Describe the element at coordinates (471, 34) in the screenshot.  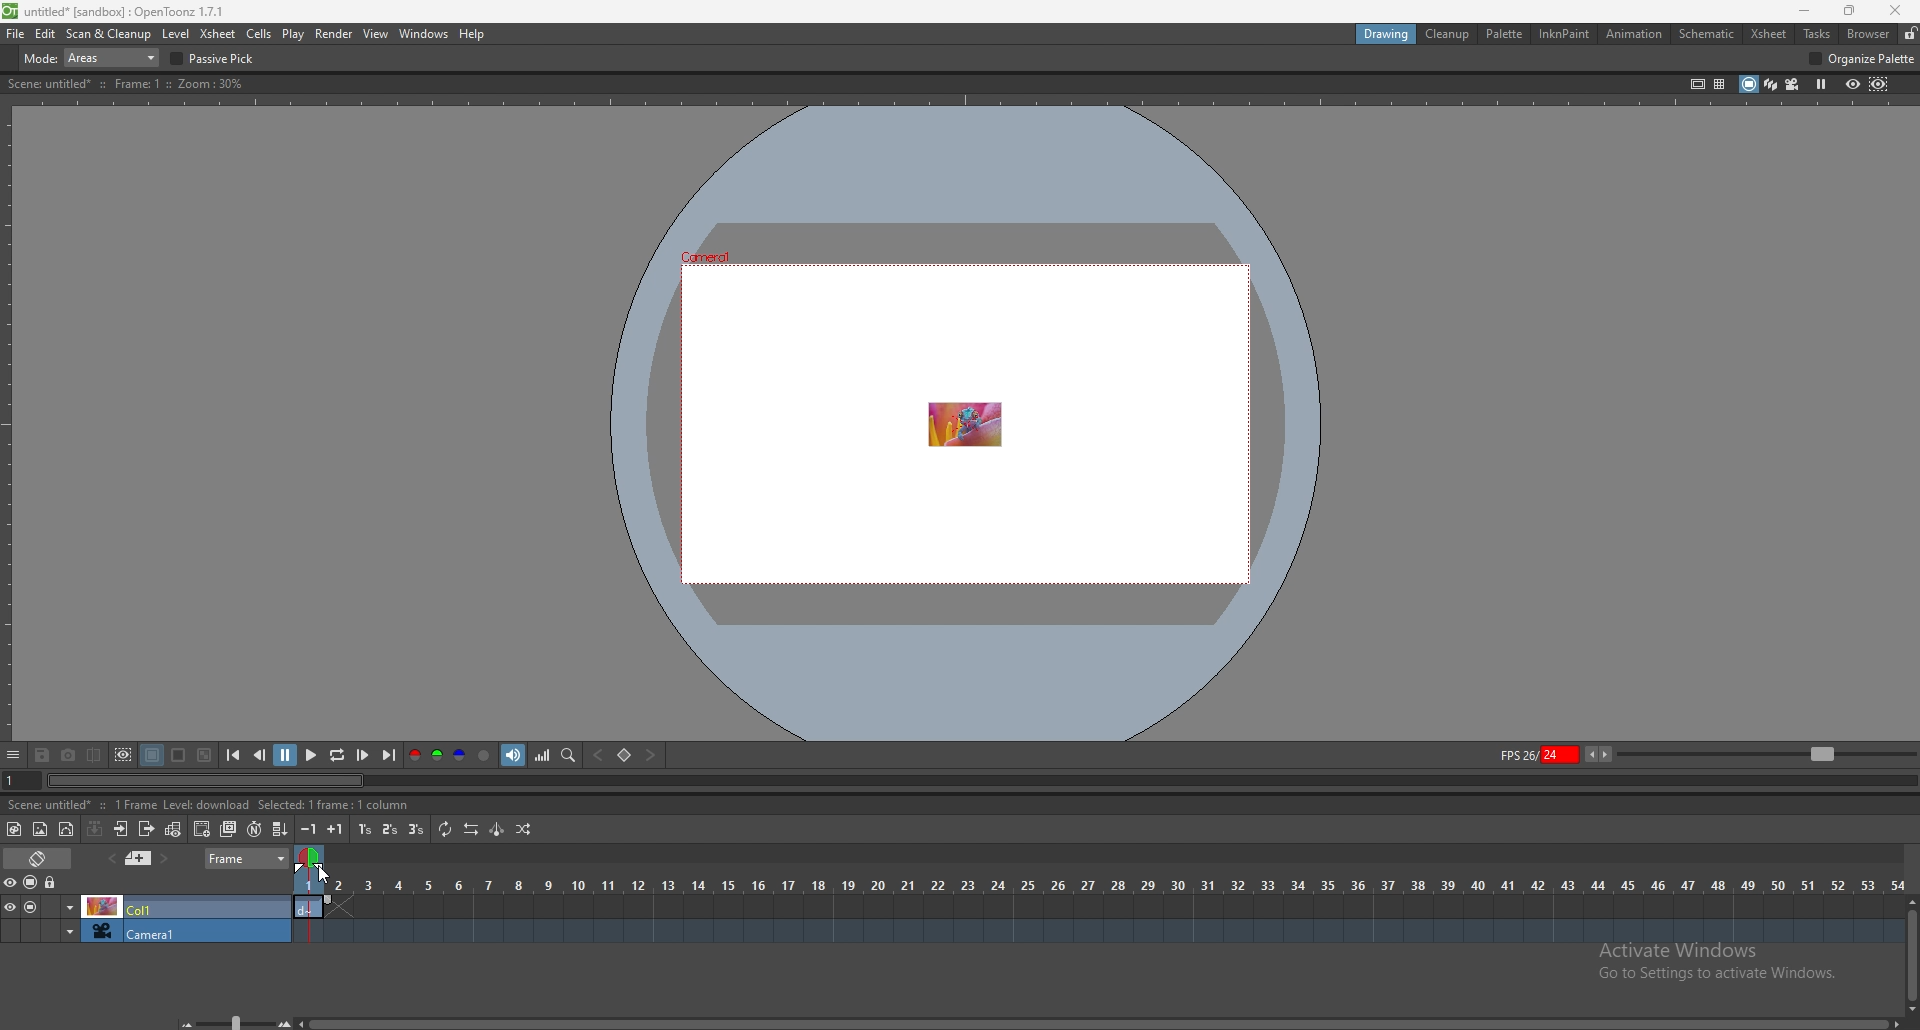
I see `help` at that location.